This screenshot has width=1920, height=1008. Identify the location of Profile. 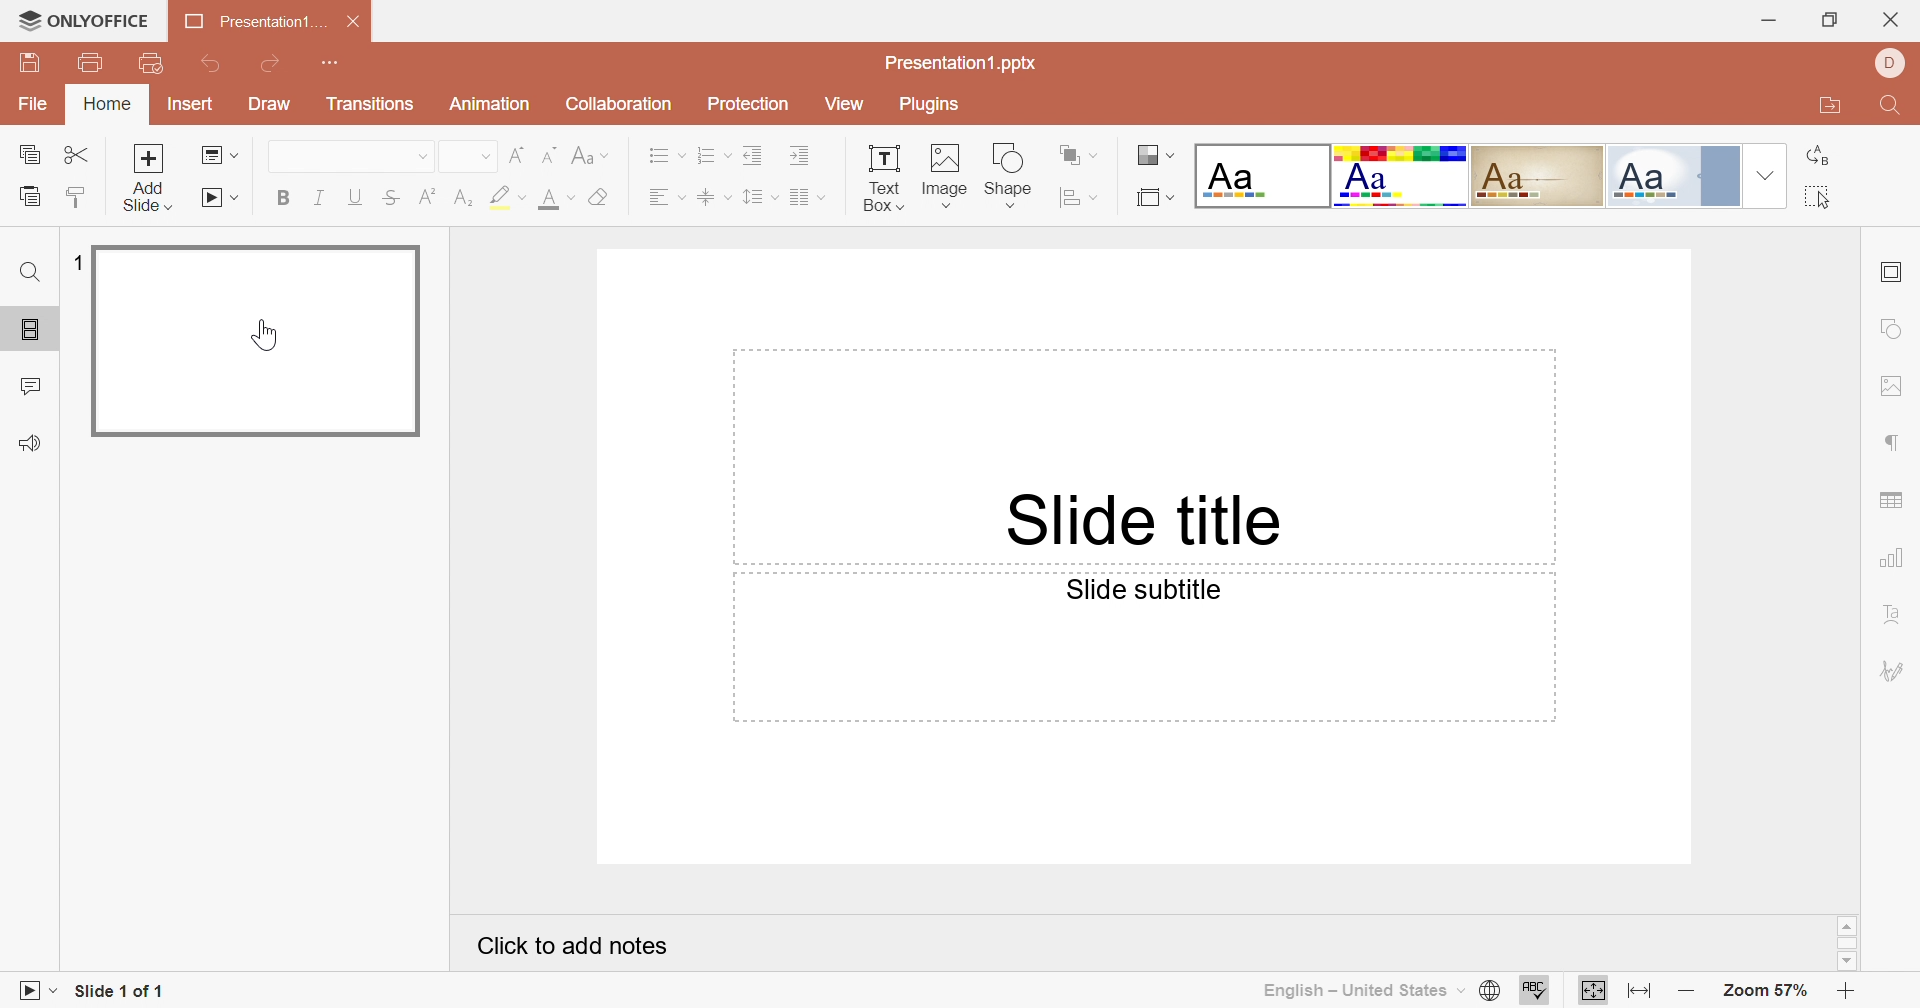
(1891, 65).